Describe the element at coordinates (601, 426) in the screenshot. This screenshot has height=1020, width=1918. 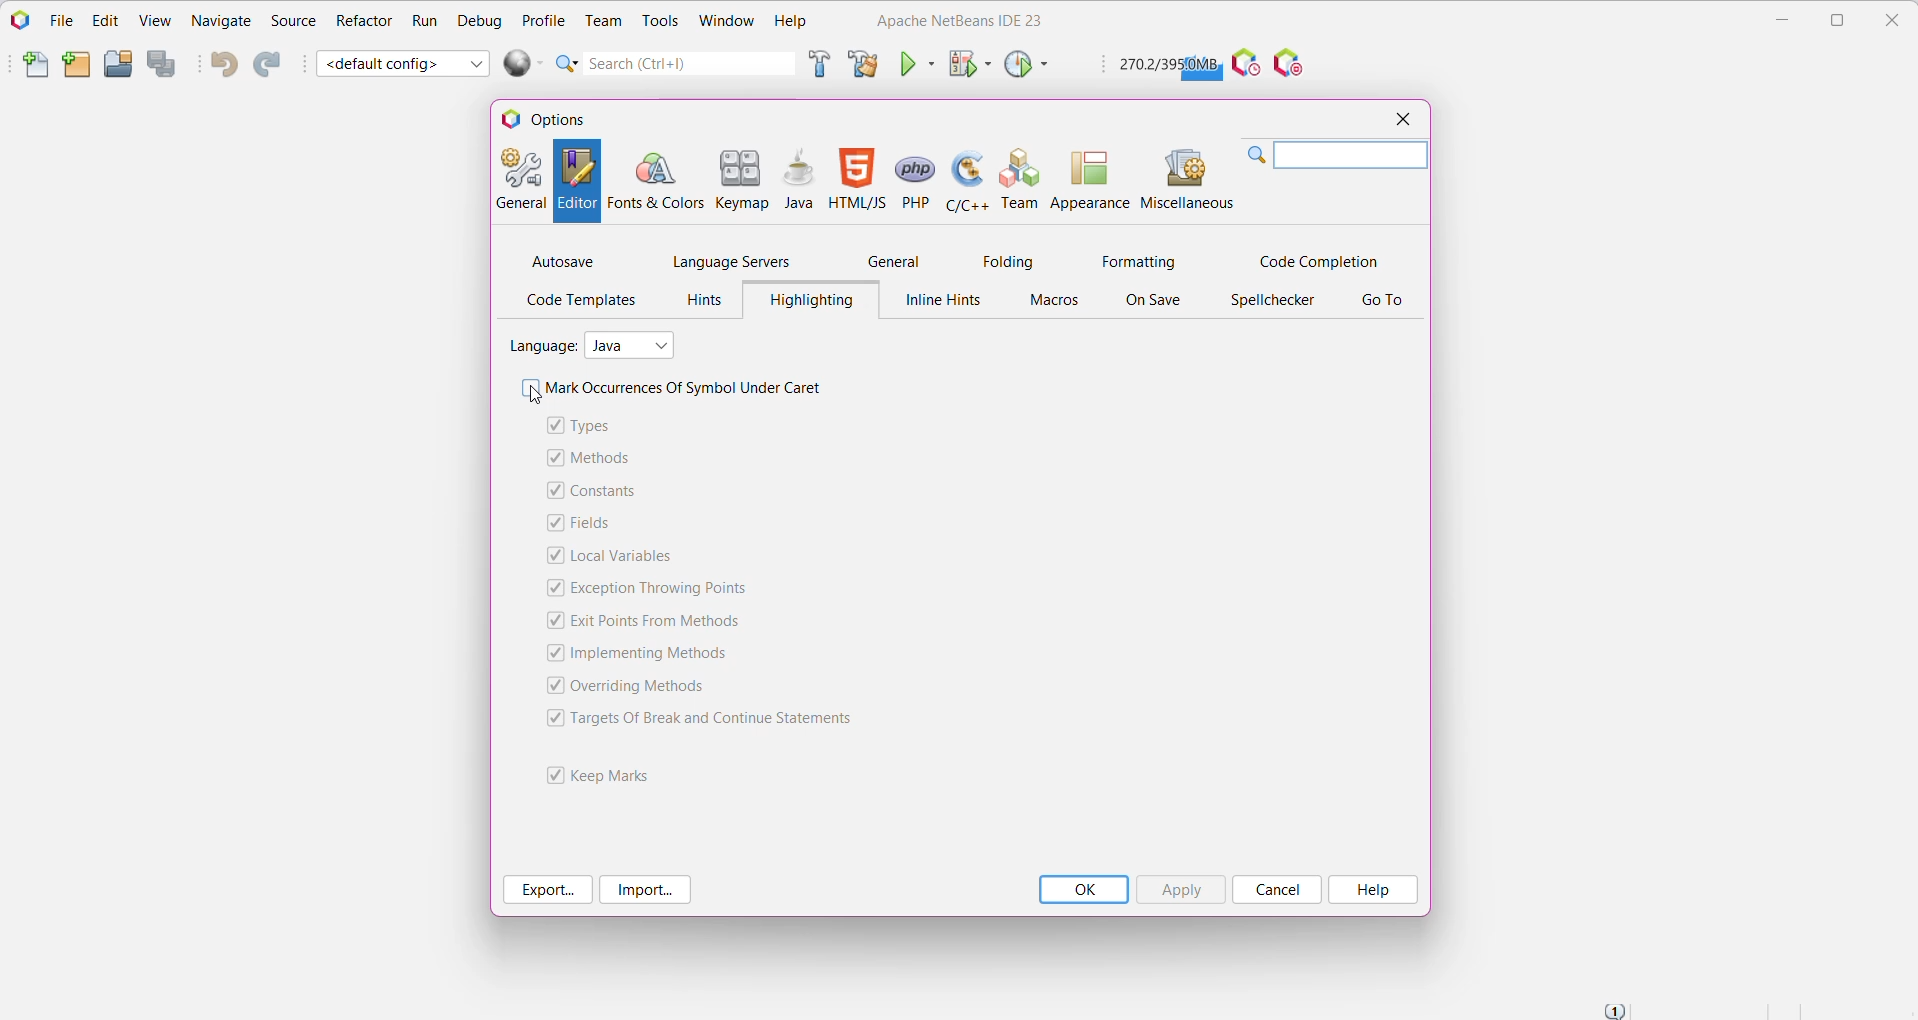
I see `Types - click to enable` at that location.